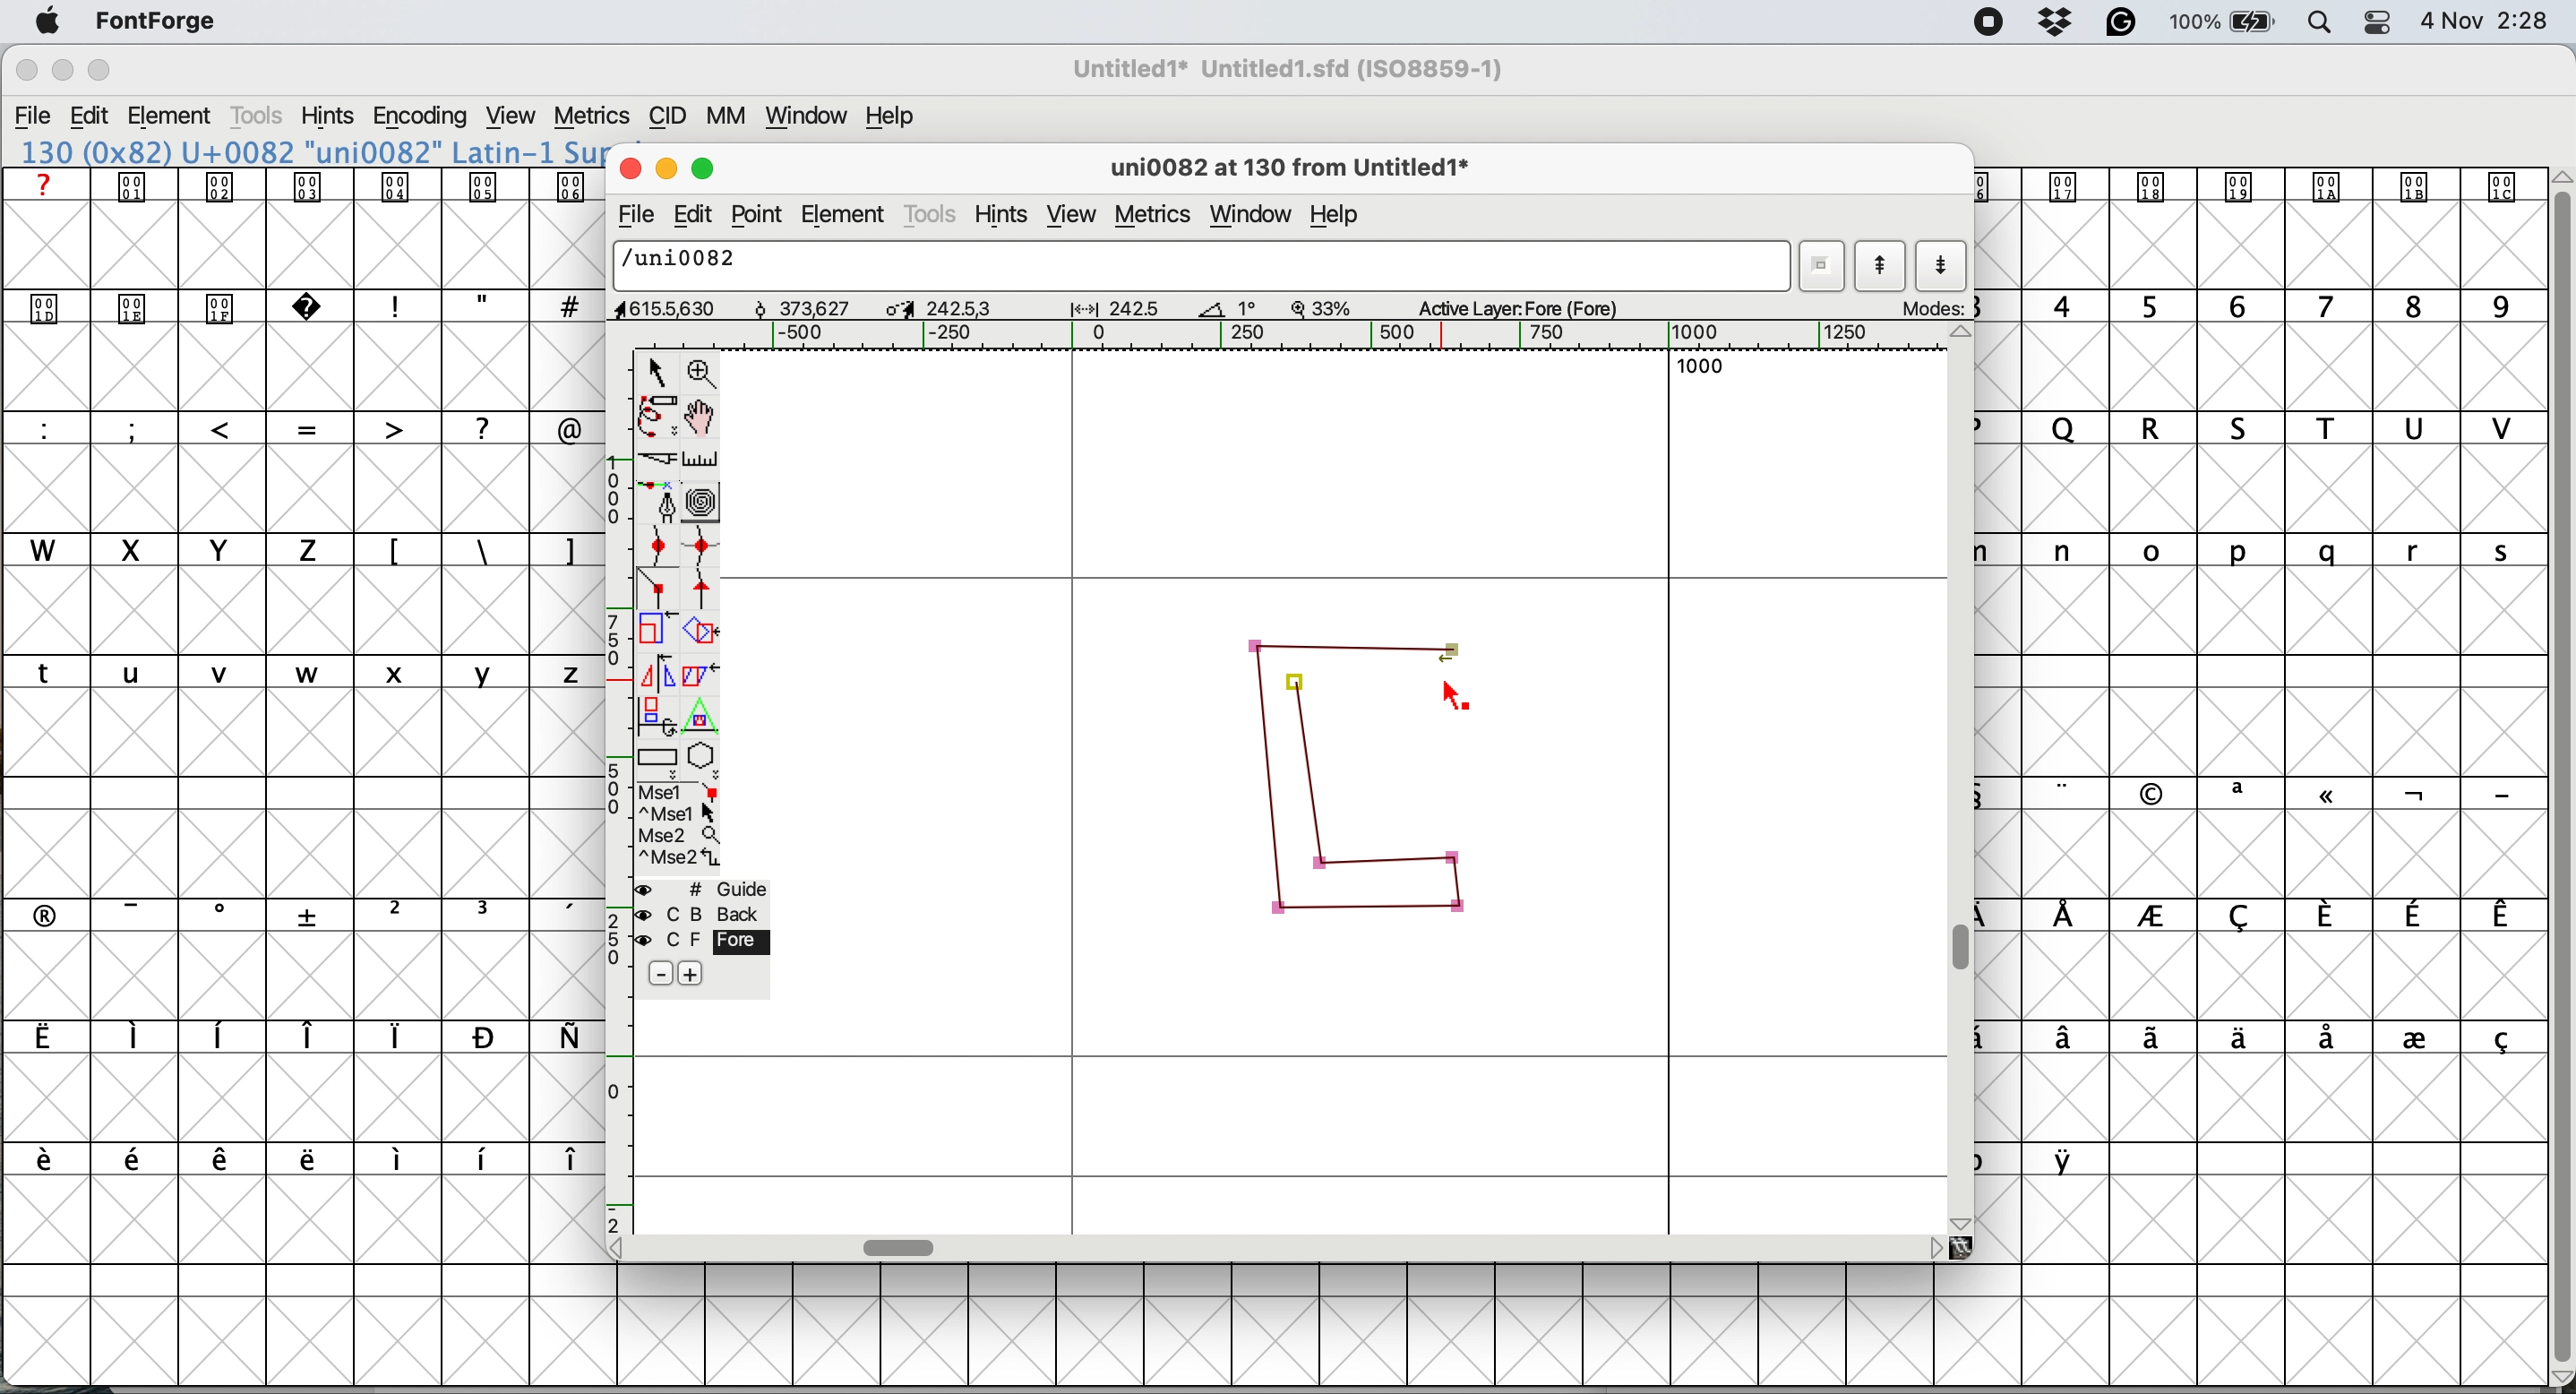  Describe the element at coordinates (2315, 25) in the screenshot. I see `spotlight search` at that location.